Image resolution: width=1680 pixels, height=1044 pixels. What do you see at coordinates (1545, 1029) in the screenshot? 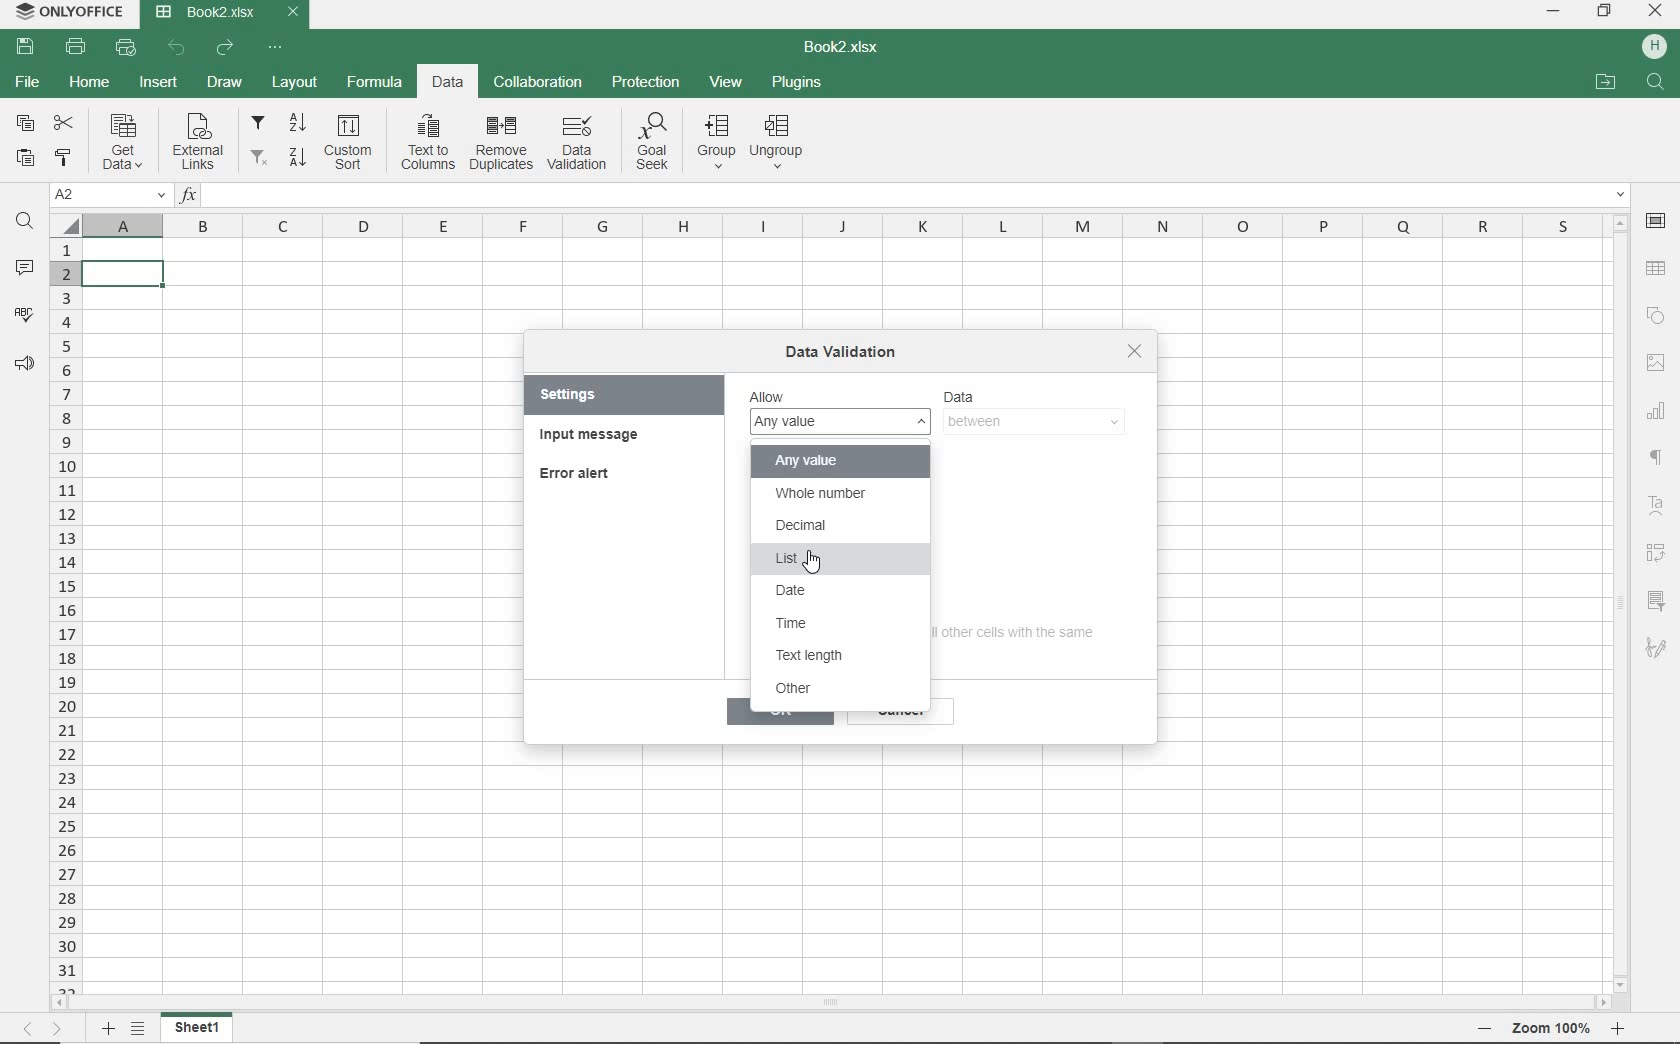
I see `ZOOM OUT OR ZOOM IN` at bounding box center [1545, 1029].